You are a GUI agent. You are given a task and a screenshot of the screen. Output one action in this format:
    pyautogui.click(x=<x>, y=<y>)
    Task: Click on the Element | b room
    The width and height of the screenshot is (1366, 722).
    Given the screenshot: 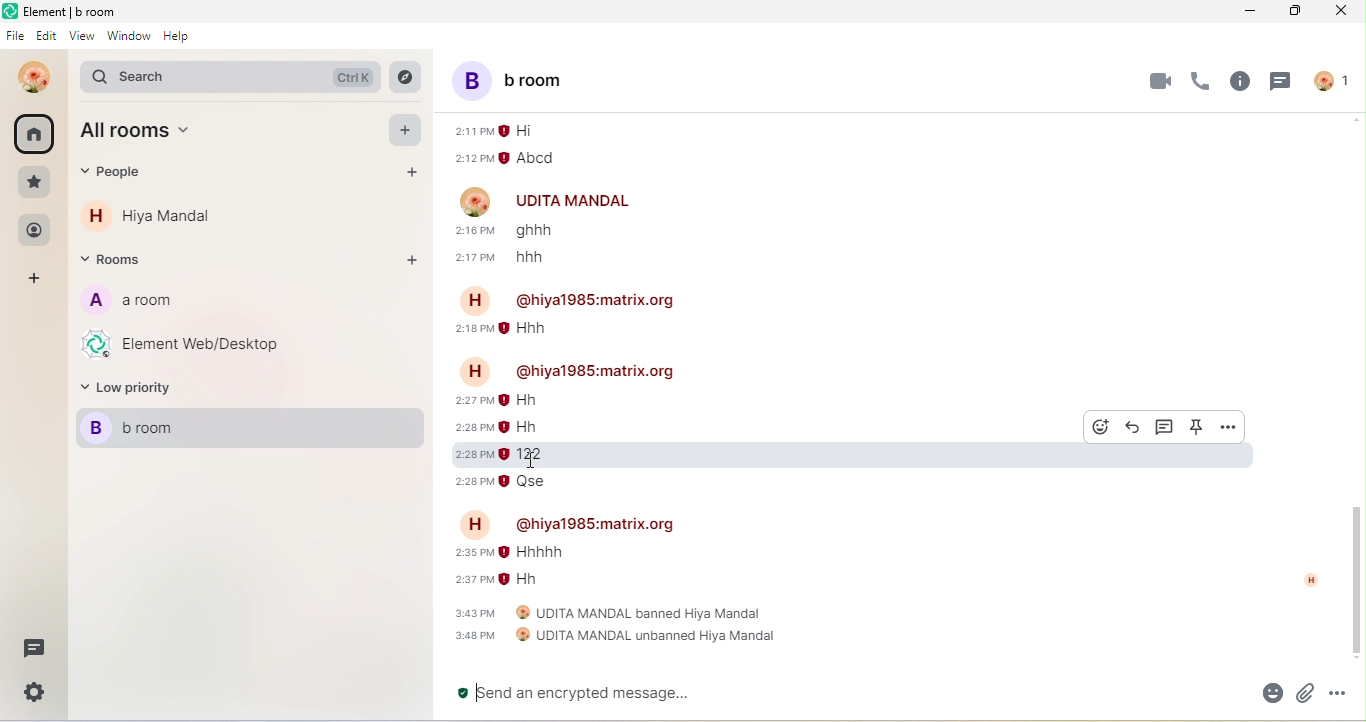 What is the action you would take?
    pyautogui.click(x=82, y=11)
    